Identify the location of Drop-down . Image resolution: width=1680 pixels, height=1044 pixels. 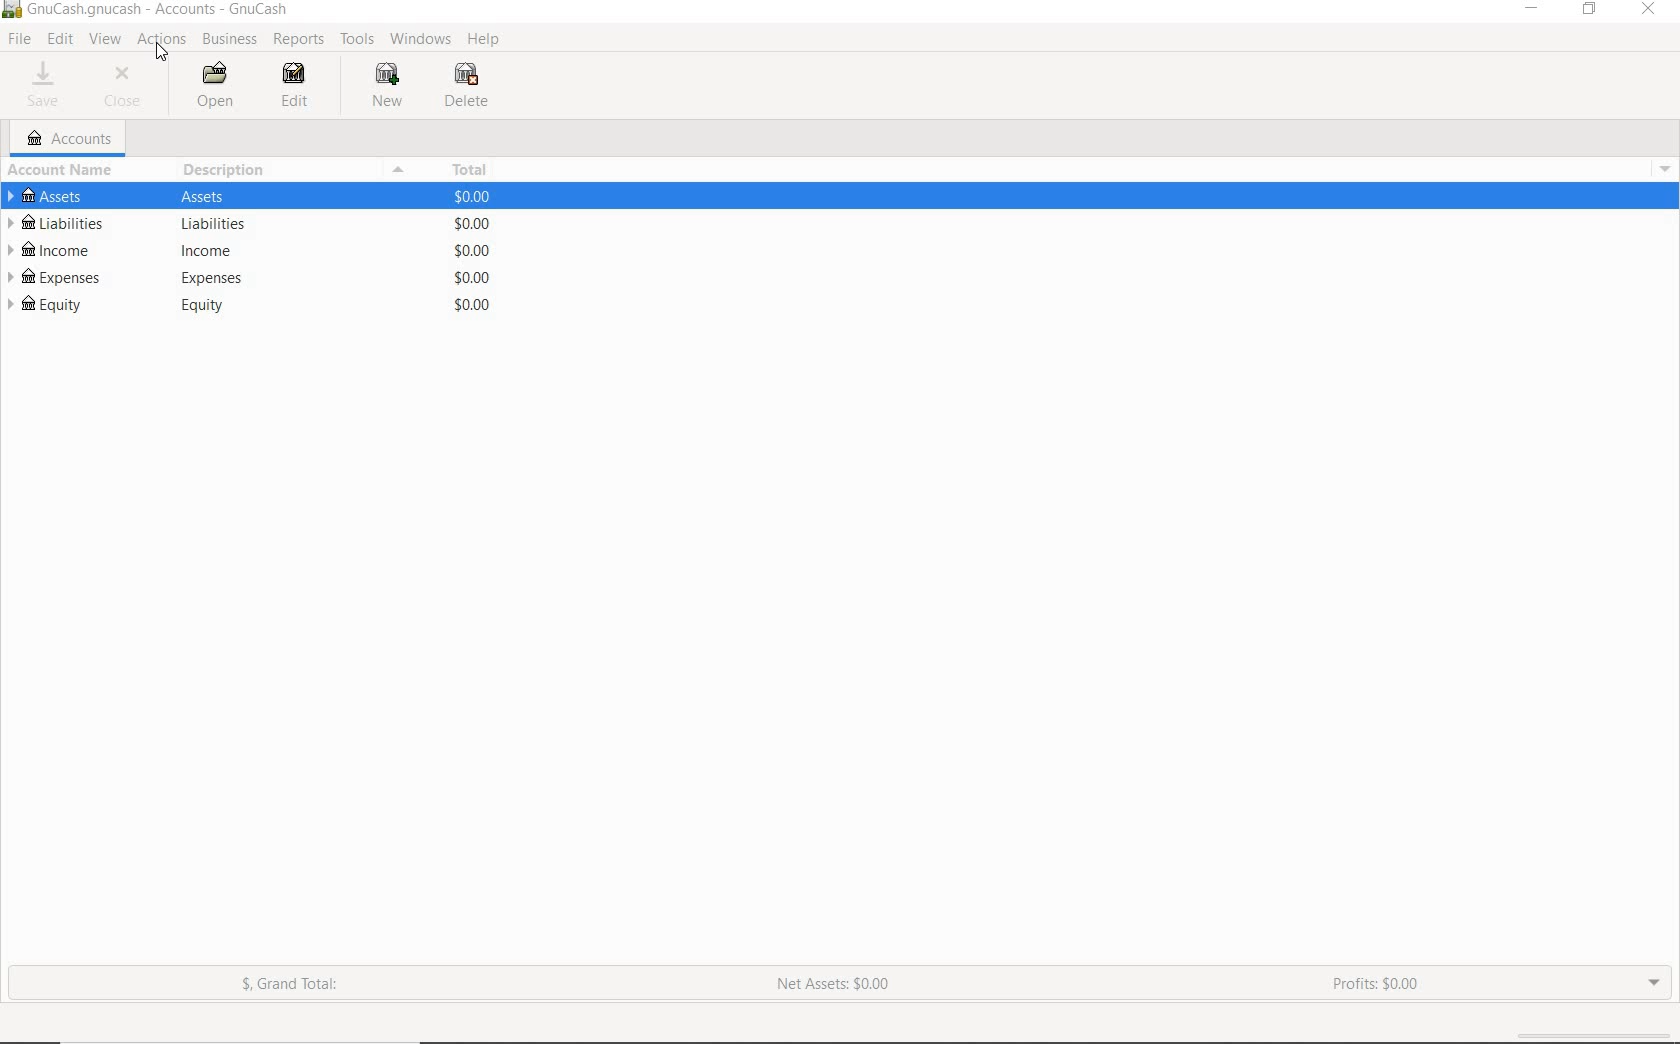
(1666, 169).